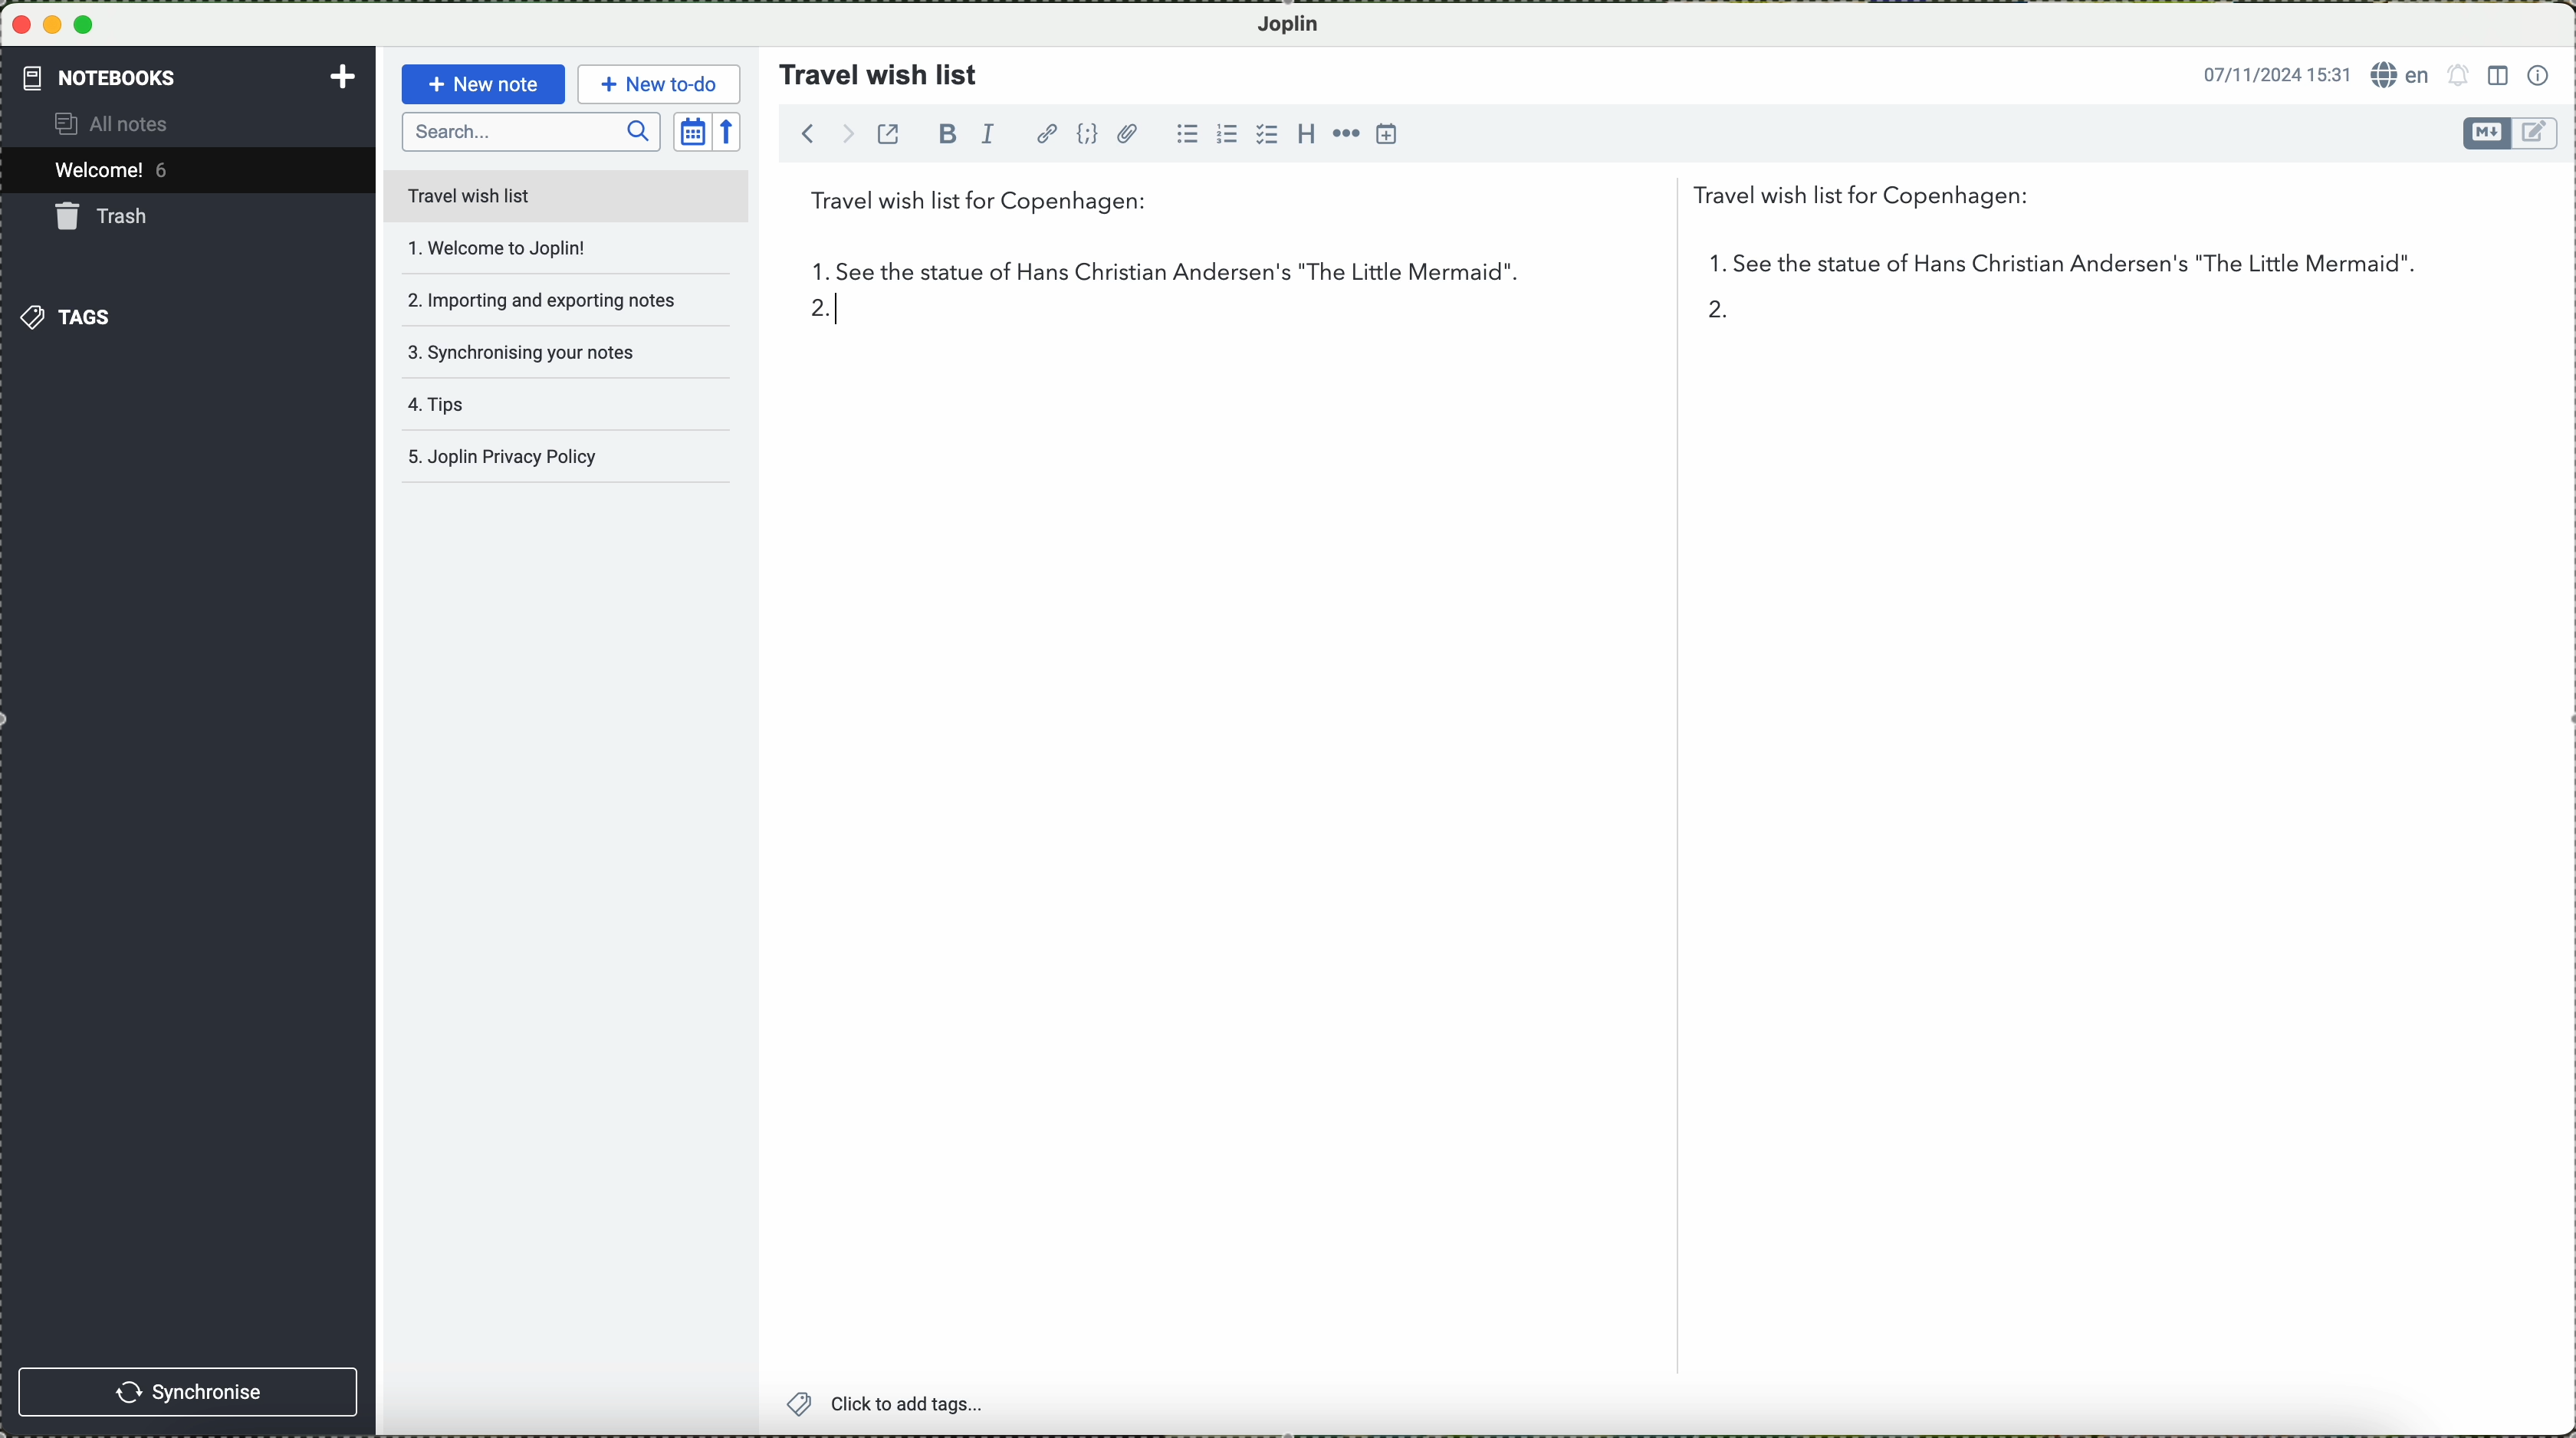 The width and height of the screenshot is (2576, 1438). I want to click on new to-do, so click(658, 81).